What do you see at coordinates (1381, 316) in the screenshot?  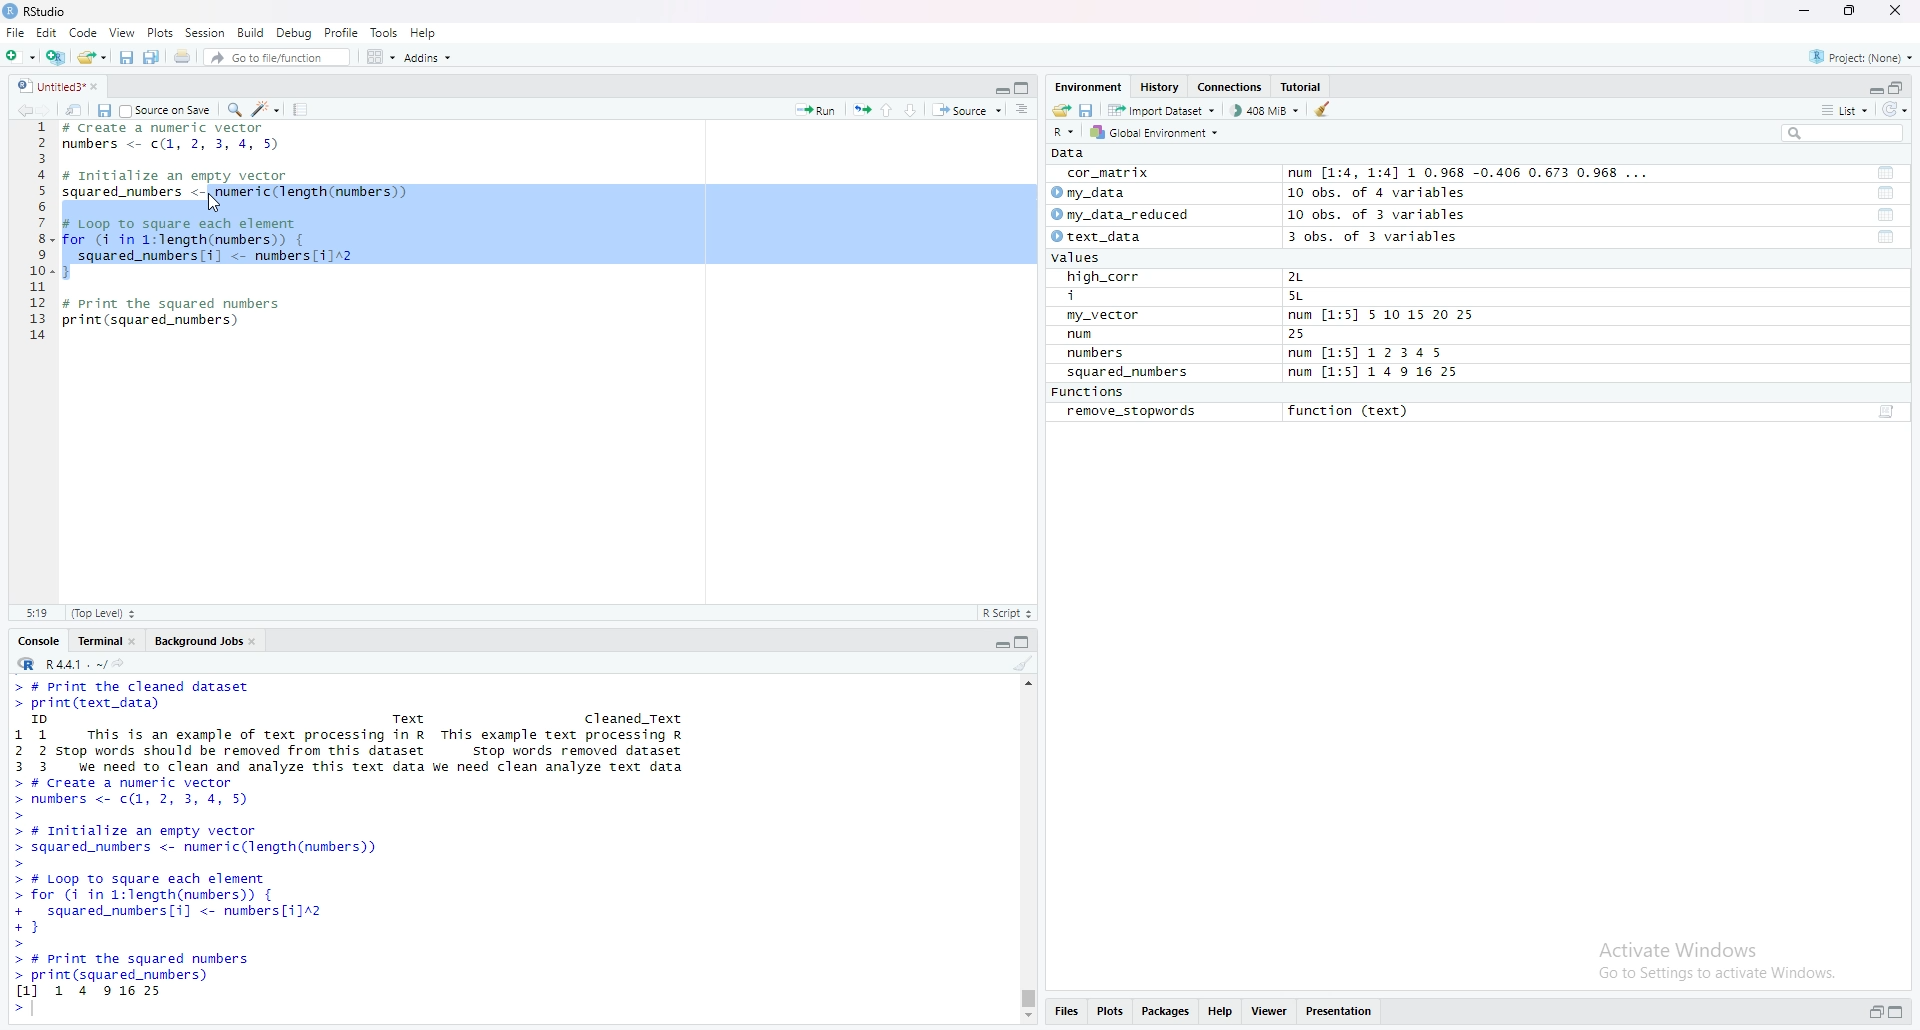 I see `num [1:5] S 10 15 20 25` at bounding box center [1381, 316].